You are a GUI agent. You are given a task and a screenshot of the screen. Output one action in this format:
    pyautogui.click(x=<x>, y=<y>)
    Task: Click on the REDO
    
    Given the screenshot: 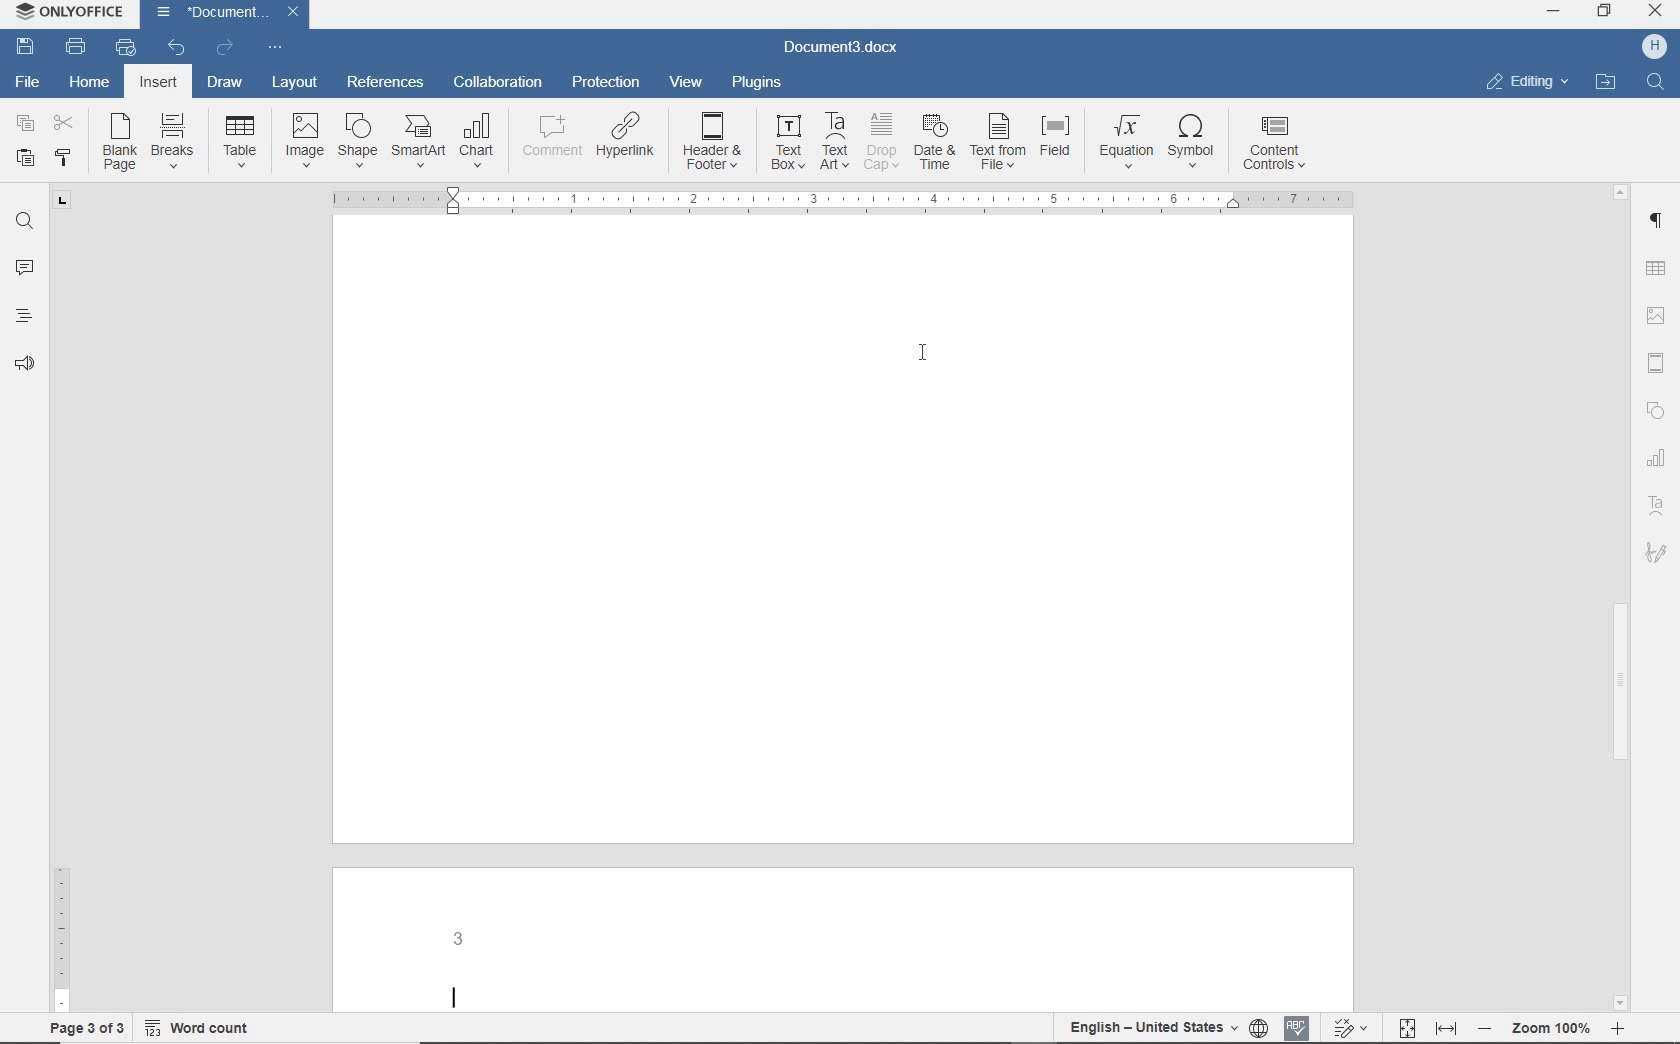 What is the action you would take?
    pyautogui.click(x=226, y=45)
    